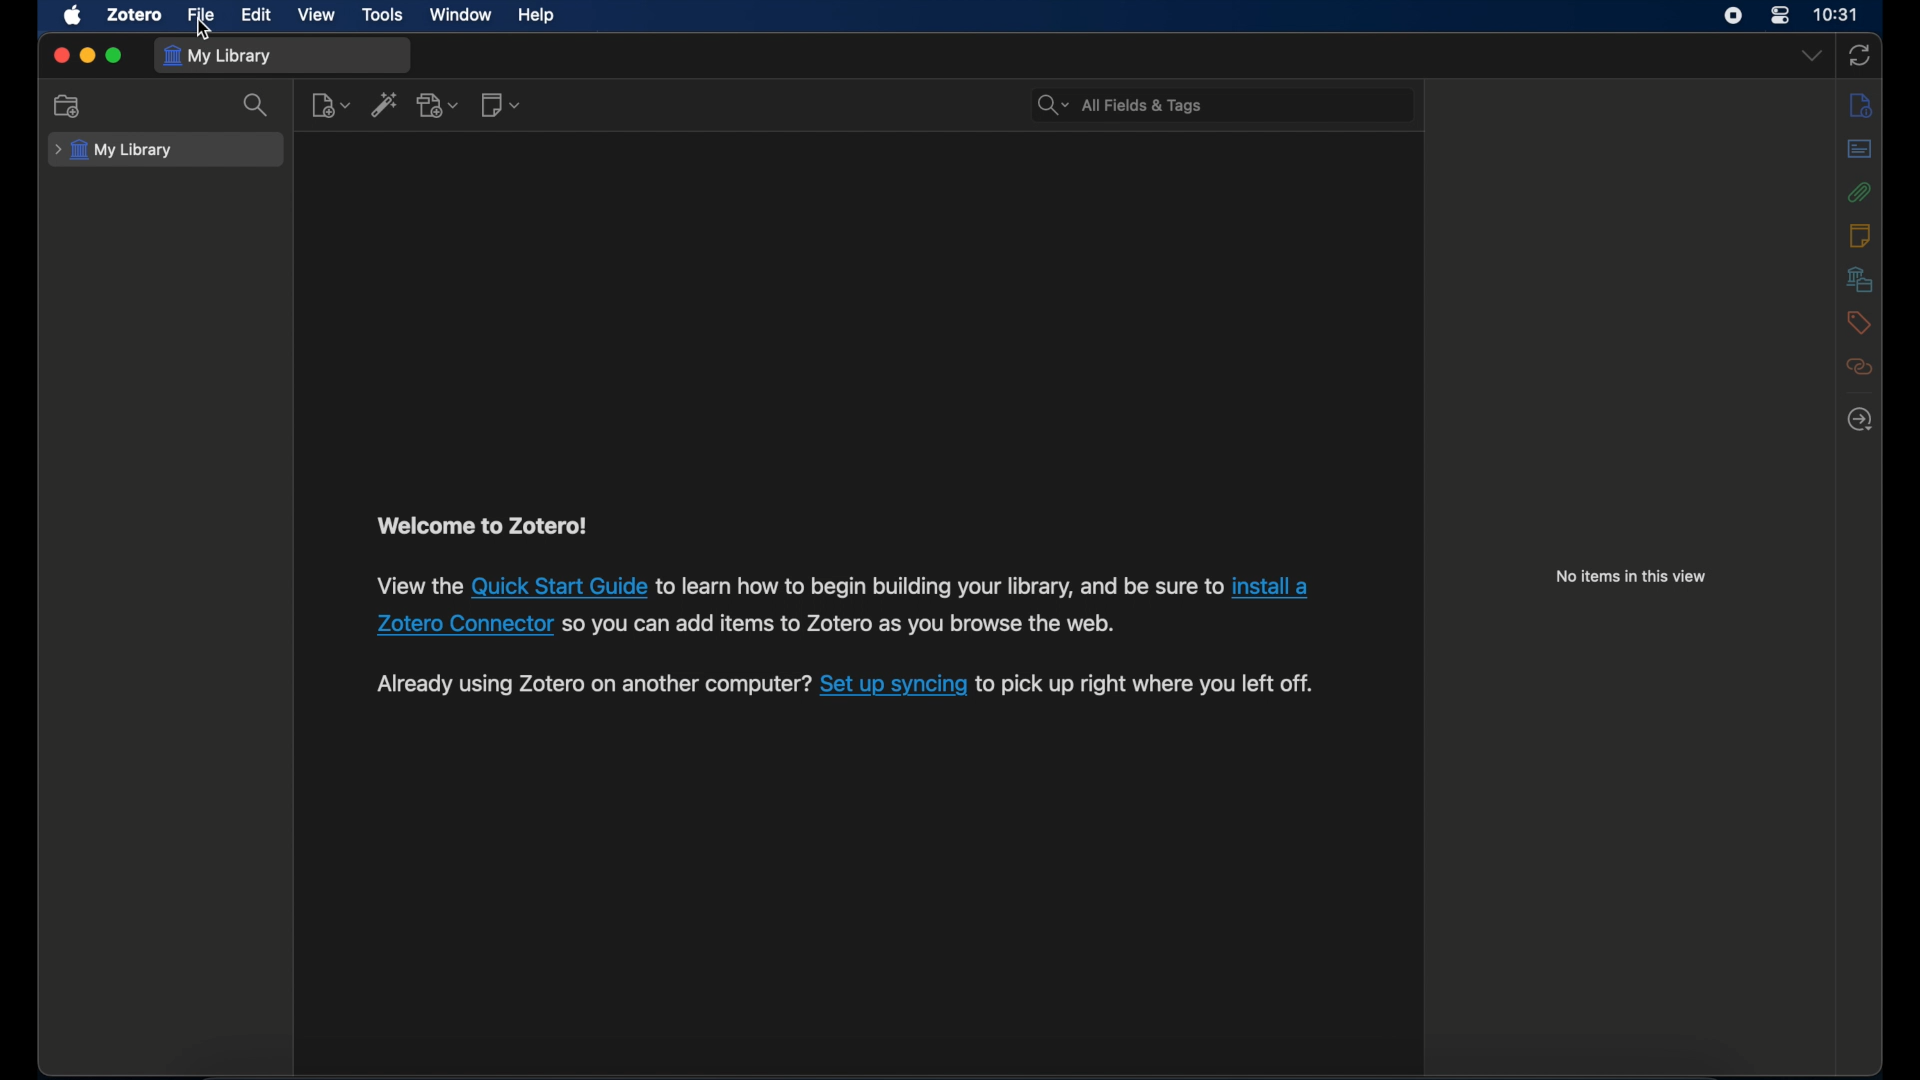 This screenshot has height=1080, width=1920. What do you see at coordinates (559, 589) in the screenshot?
I see `link` at bounding box center [559, 589].